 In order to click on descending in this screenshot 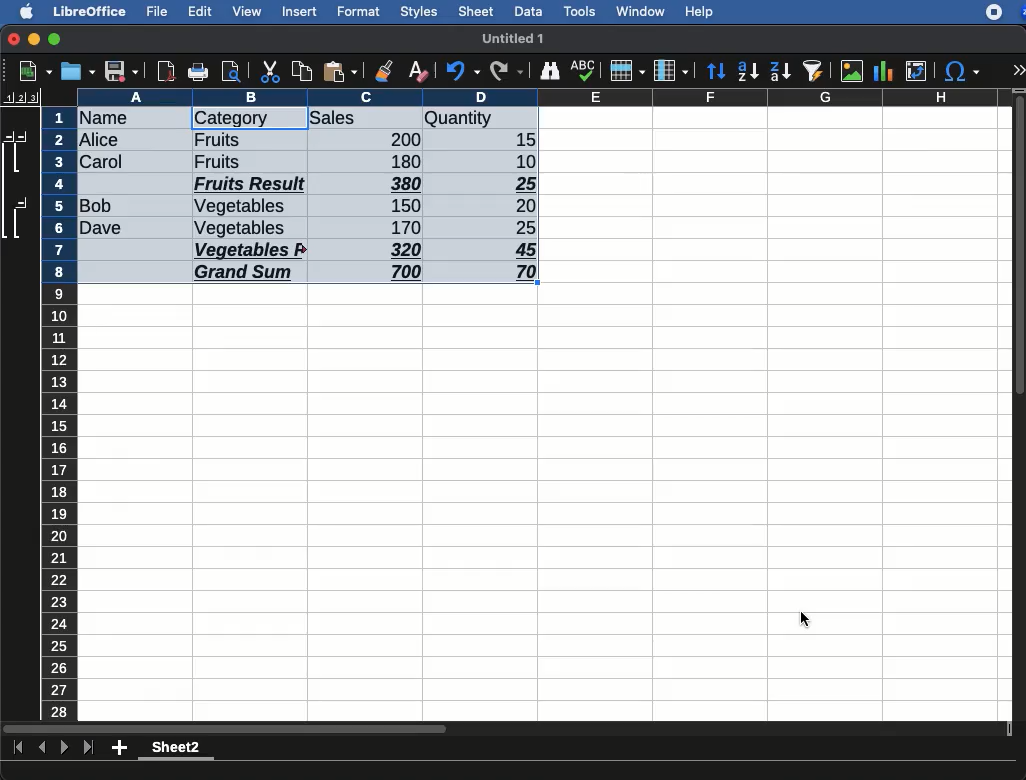, I will do `click(781, 72)`.